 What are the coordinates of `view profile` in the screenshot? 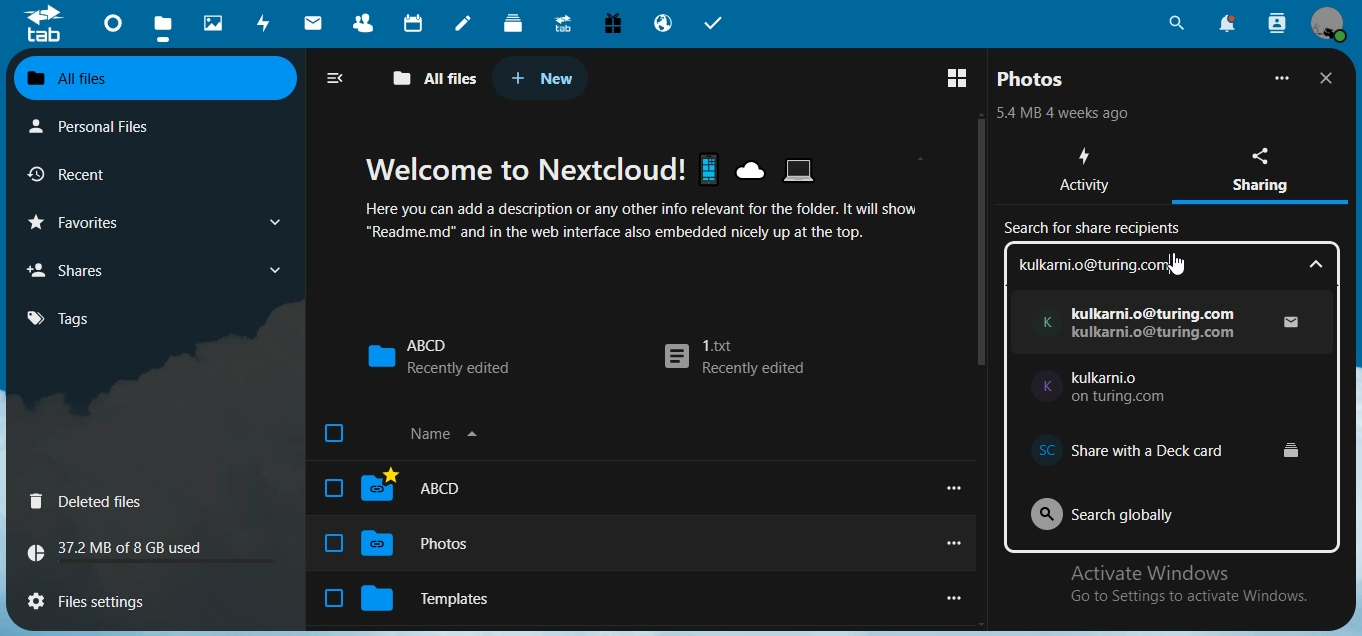 It's located at (1328, 24).